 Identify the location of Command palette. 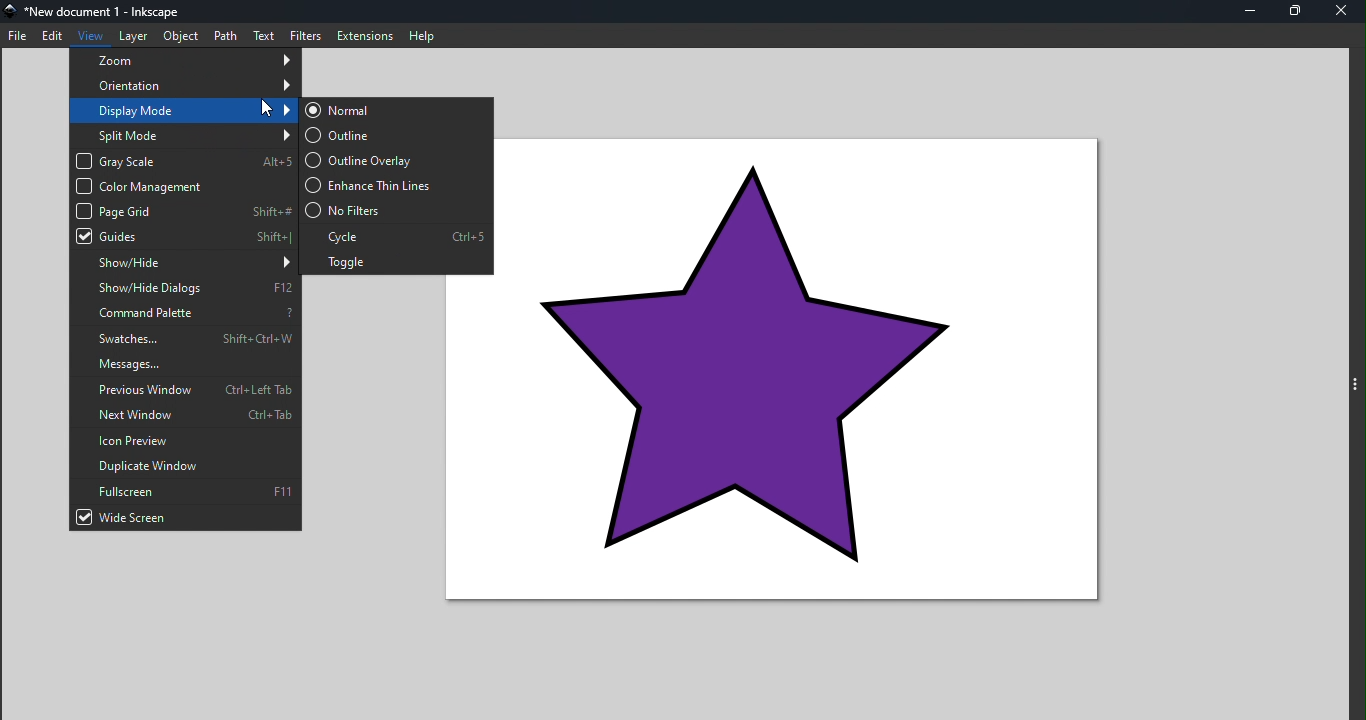
(185, 310).